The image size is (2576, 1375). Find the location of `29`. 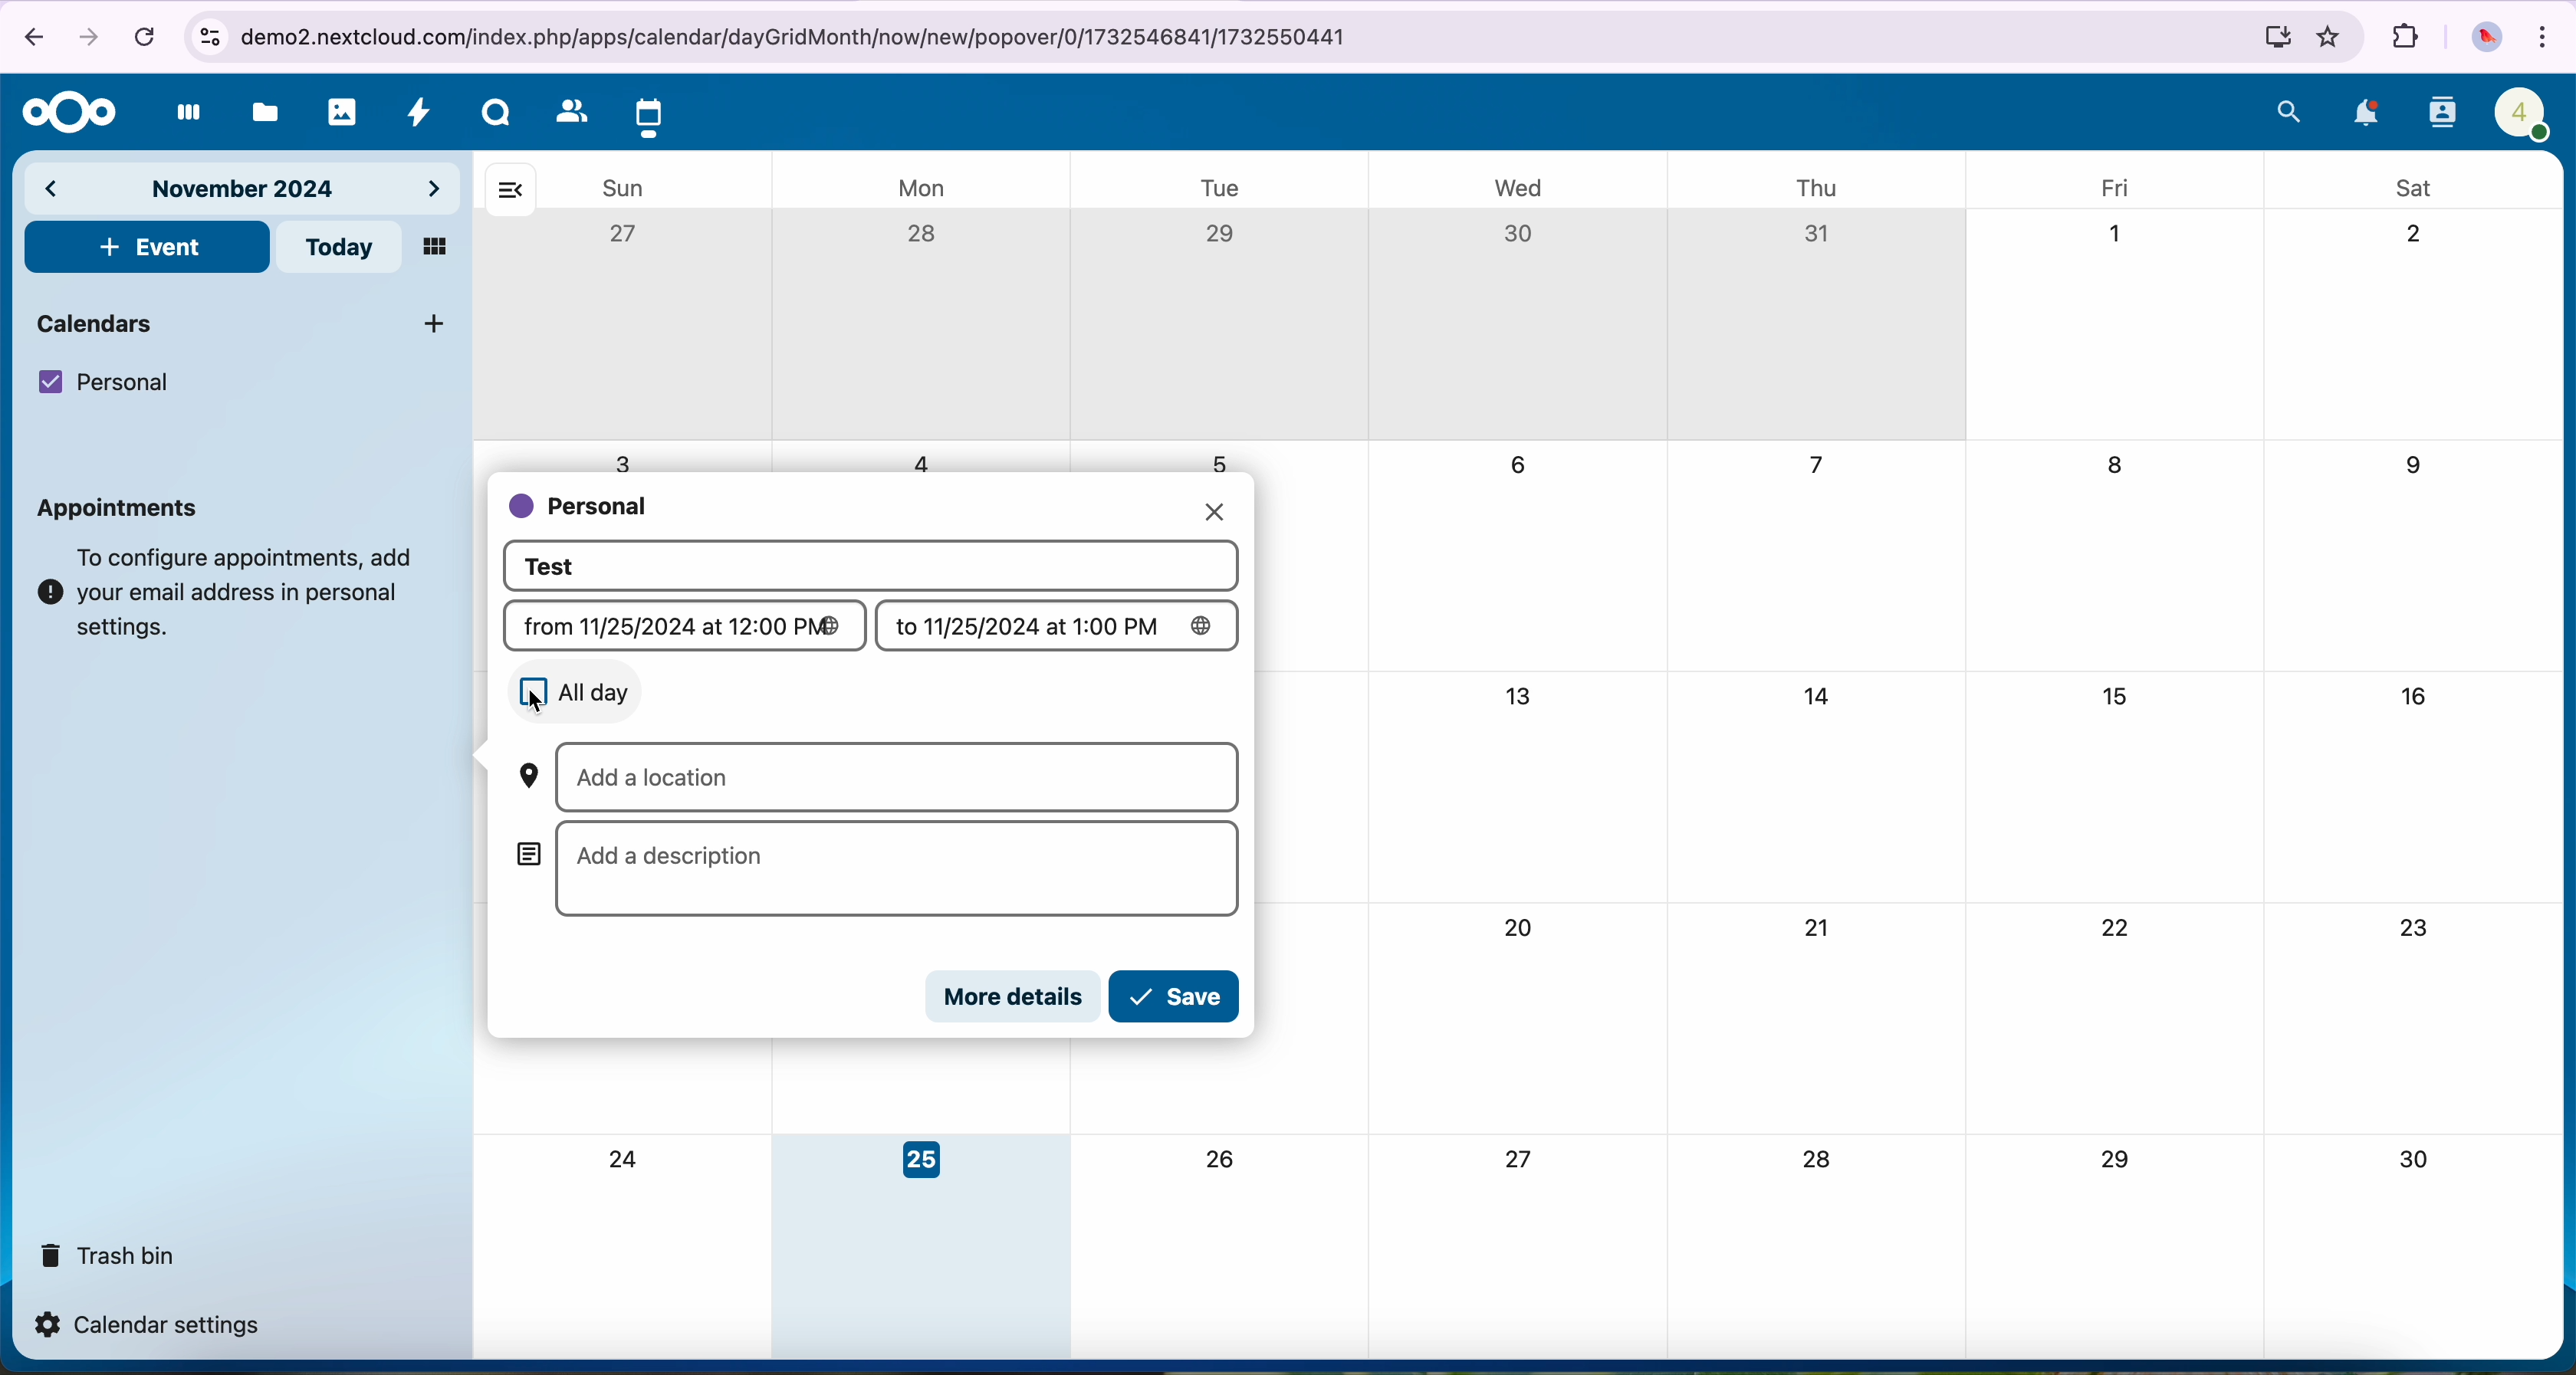

29 is located at coordinates (2112, 1160).